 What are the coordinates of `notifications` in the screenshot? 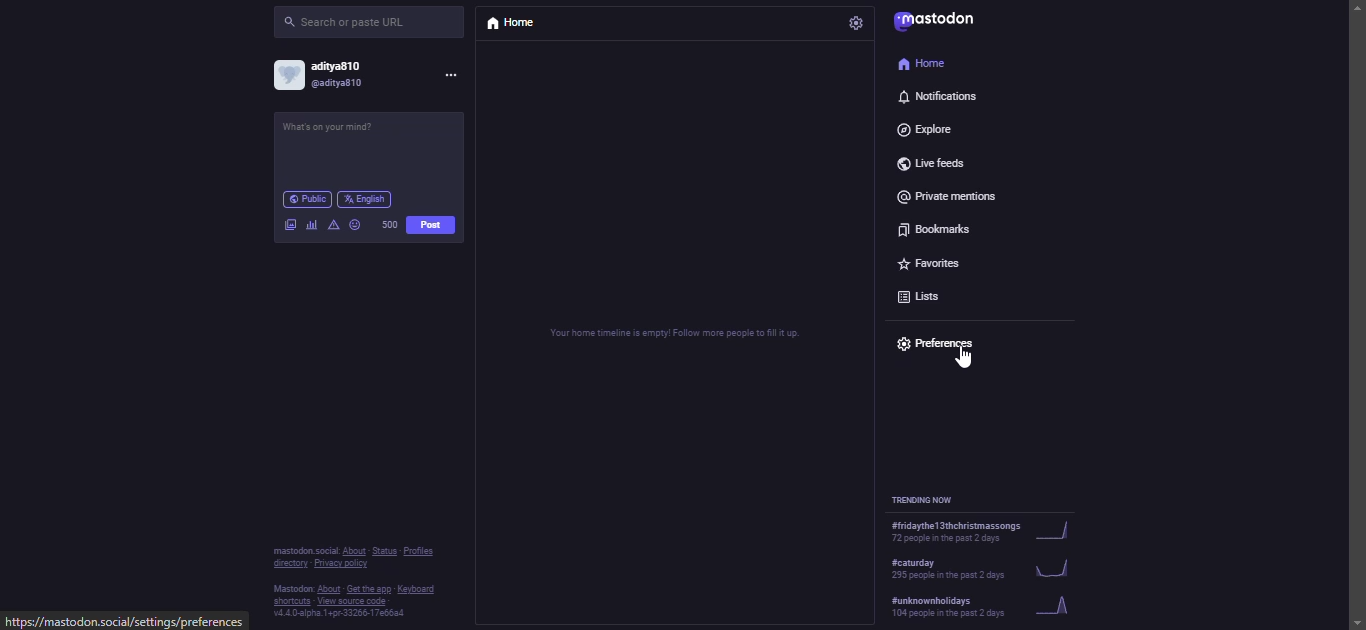 It's located at (939, 97).